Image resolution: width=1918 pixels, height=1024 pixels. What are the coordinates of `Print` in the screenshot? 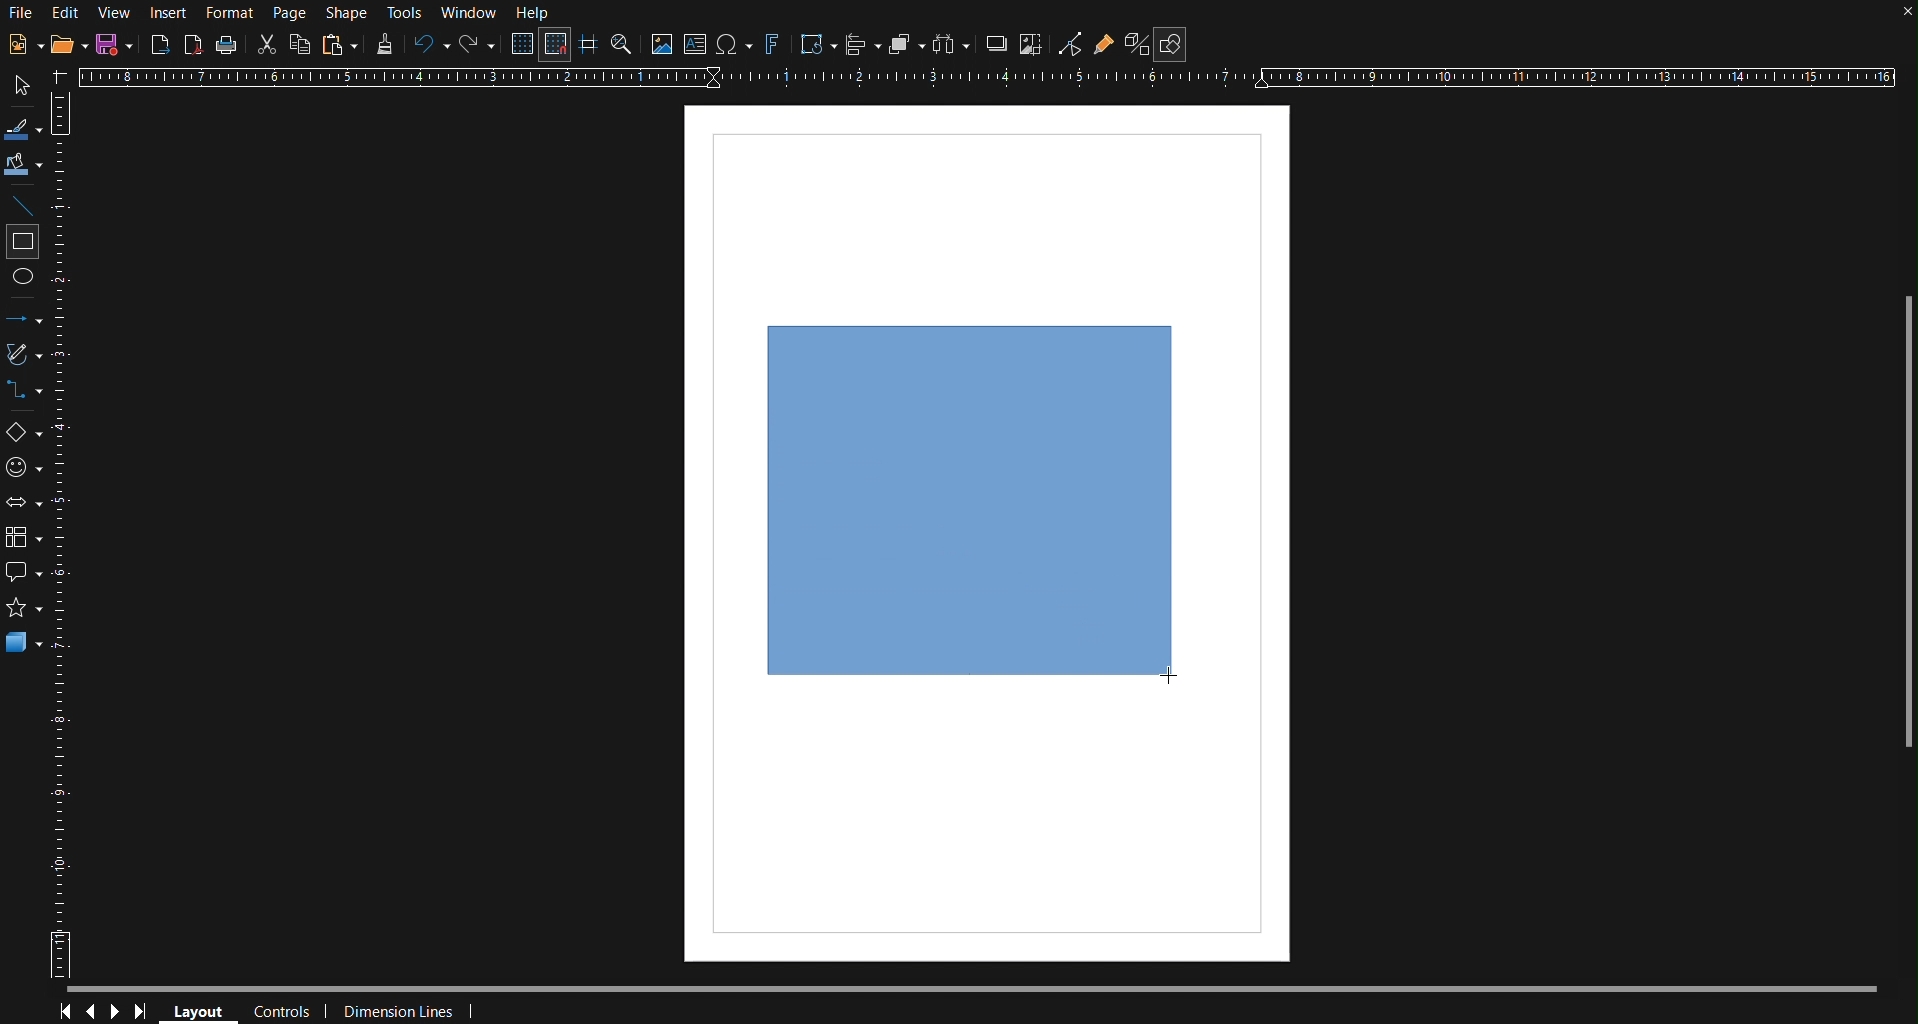 It's located at (226, 46).